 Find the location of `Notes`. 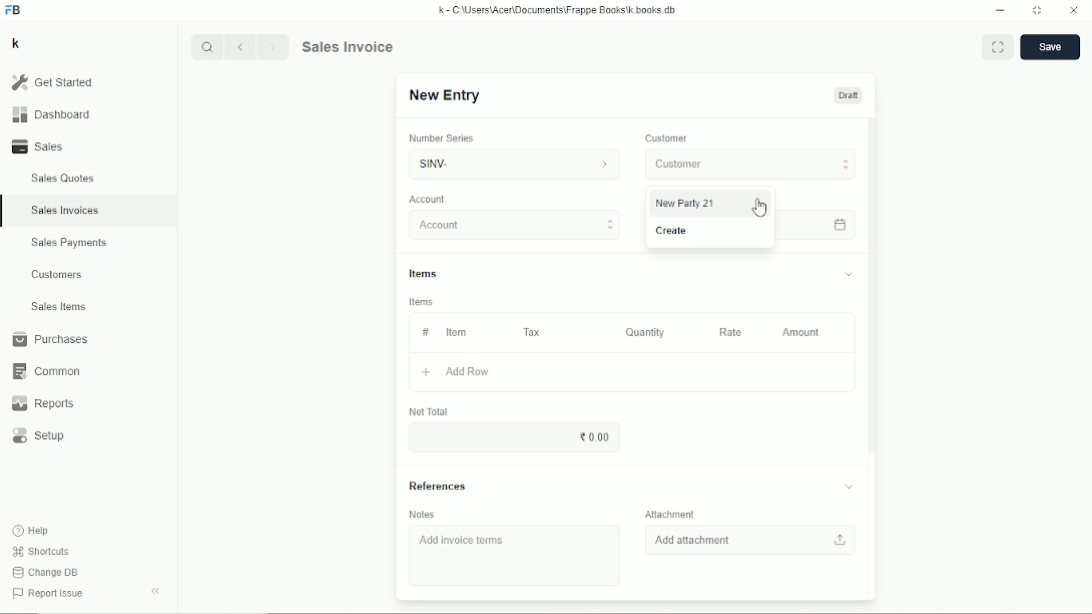

Notes is located at coordinates (423, 514).